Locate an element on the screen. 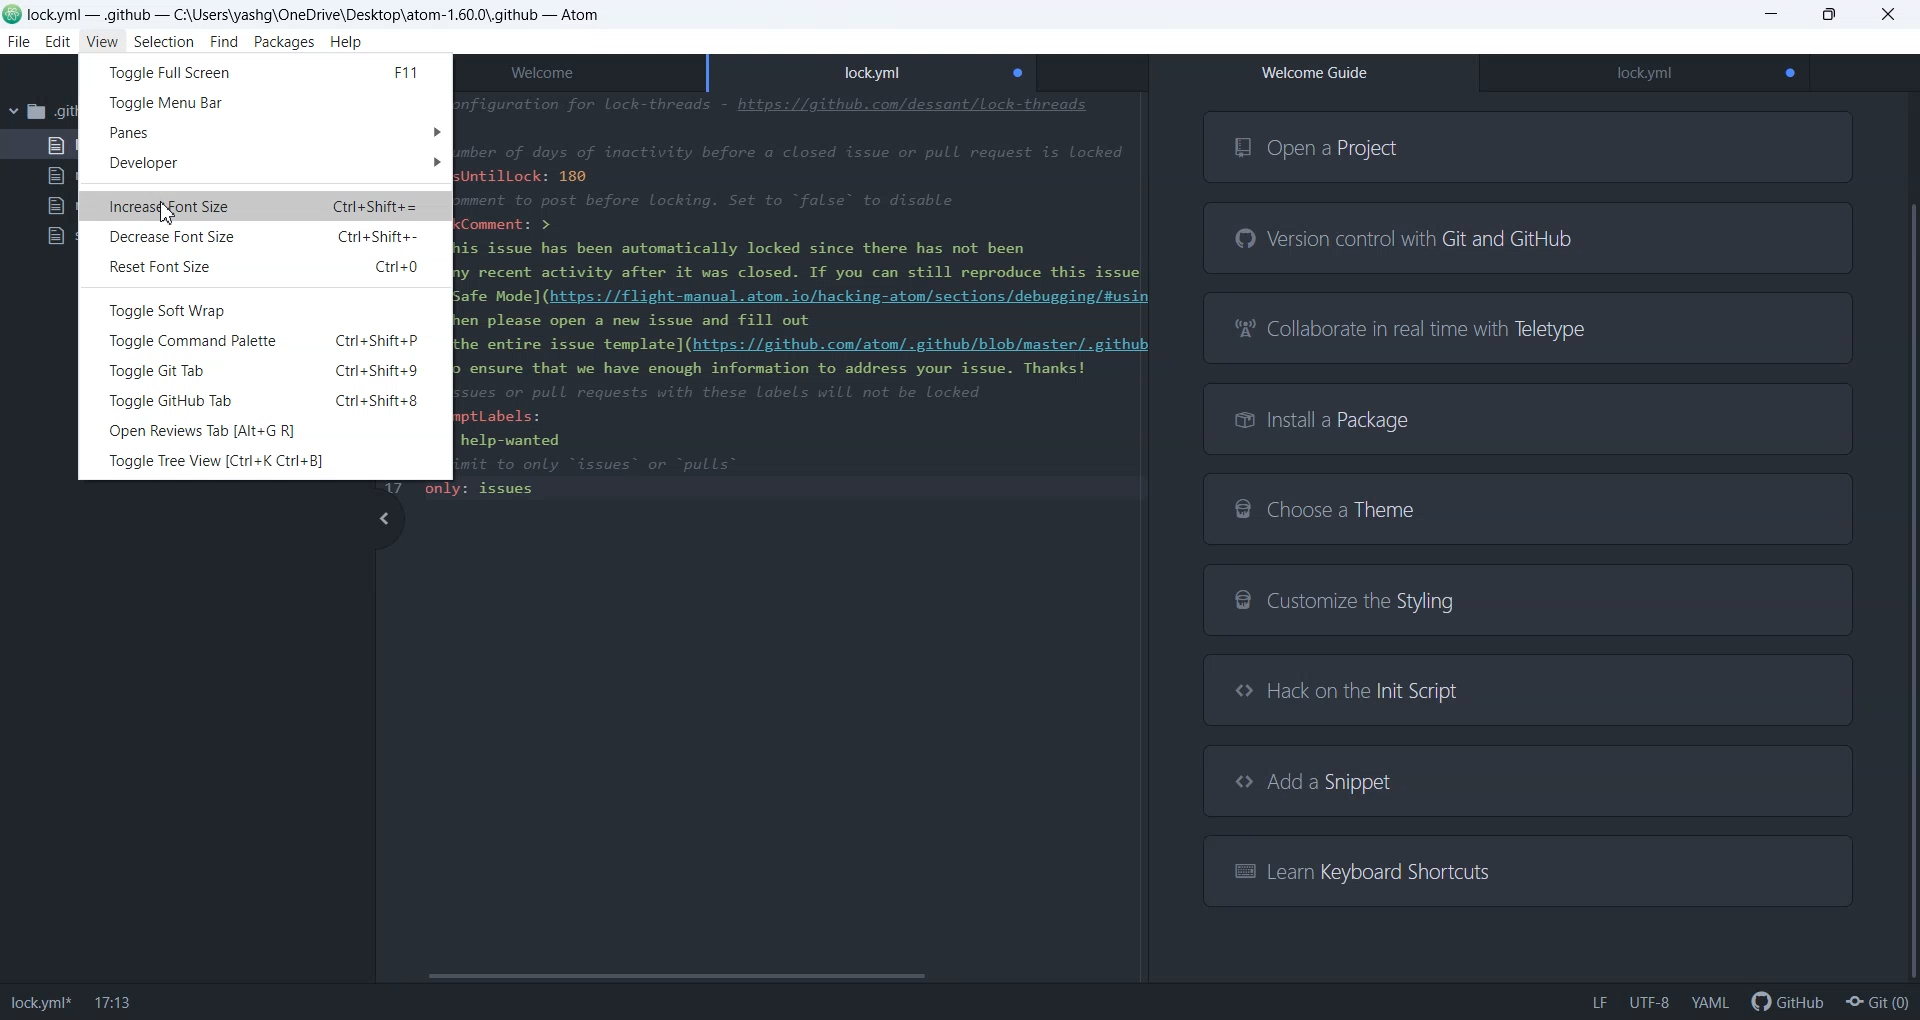 The image size is (1920, 1020). View is located at coordinates (101, 41).